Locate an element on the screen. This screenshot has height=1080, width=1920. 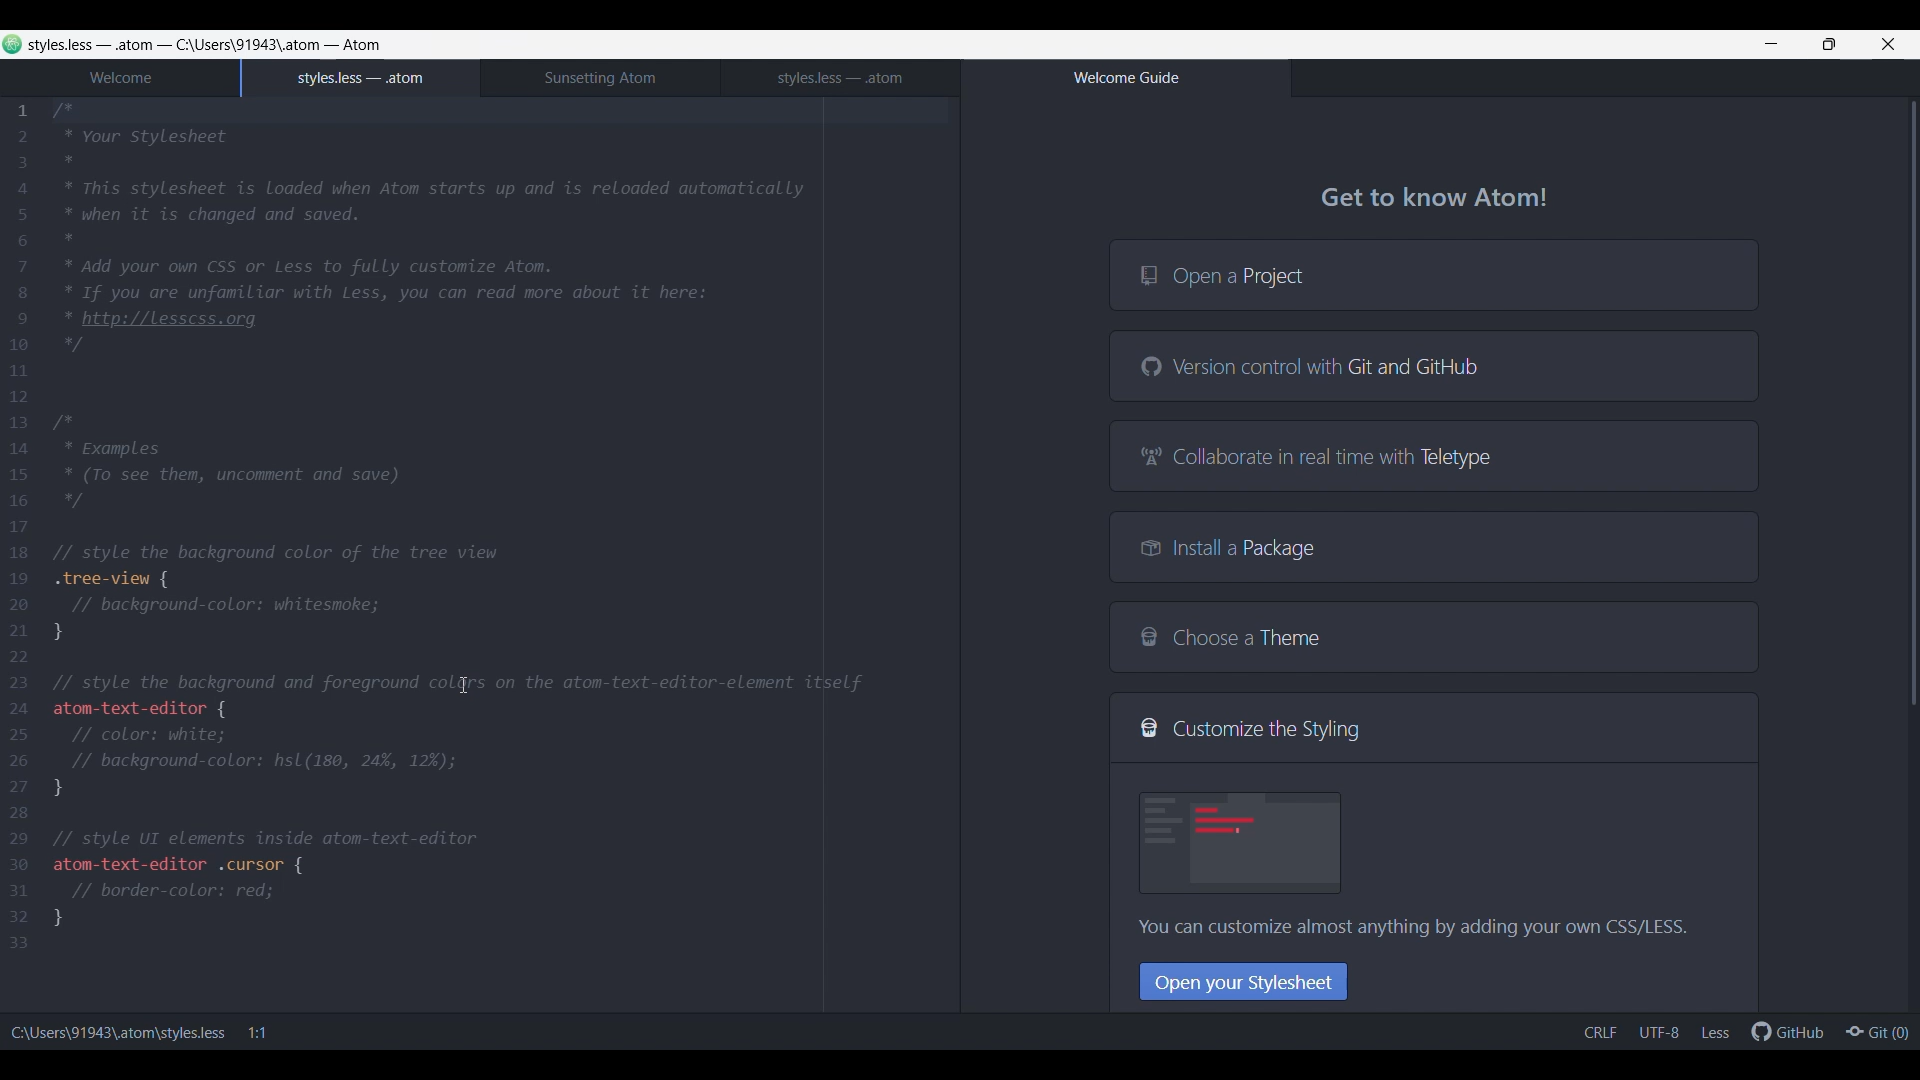
Get to know Atom! is located at coordinates (1435, 201).